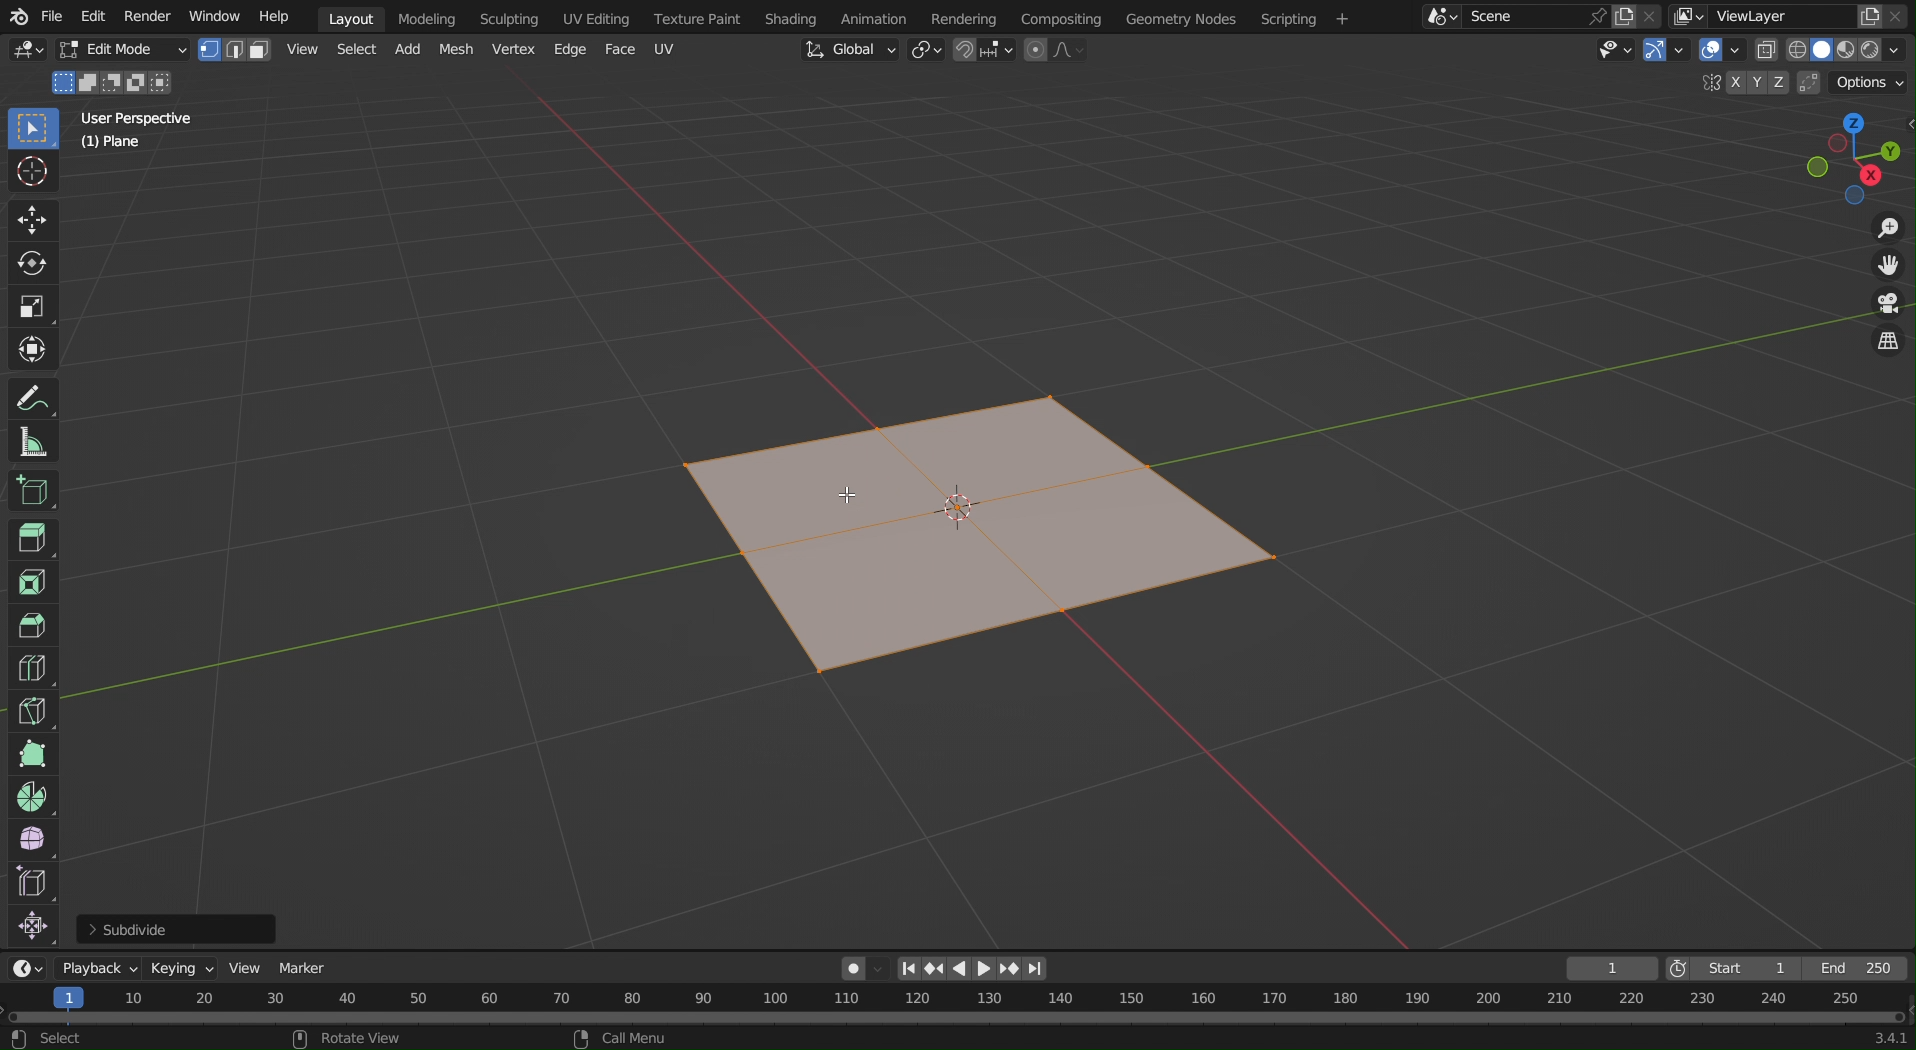 Image resolution: width=1916 pixels, height=1050 pixels. I want to click on UV, so click(665, 48).